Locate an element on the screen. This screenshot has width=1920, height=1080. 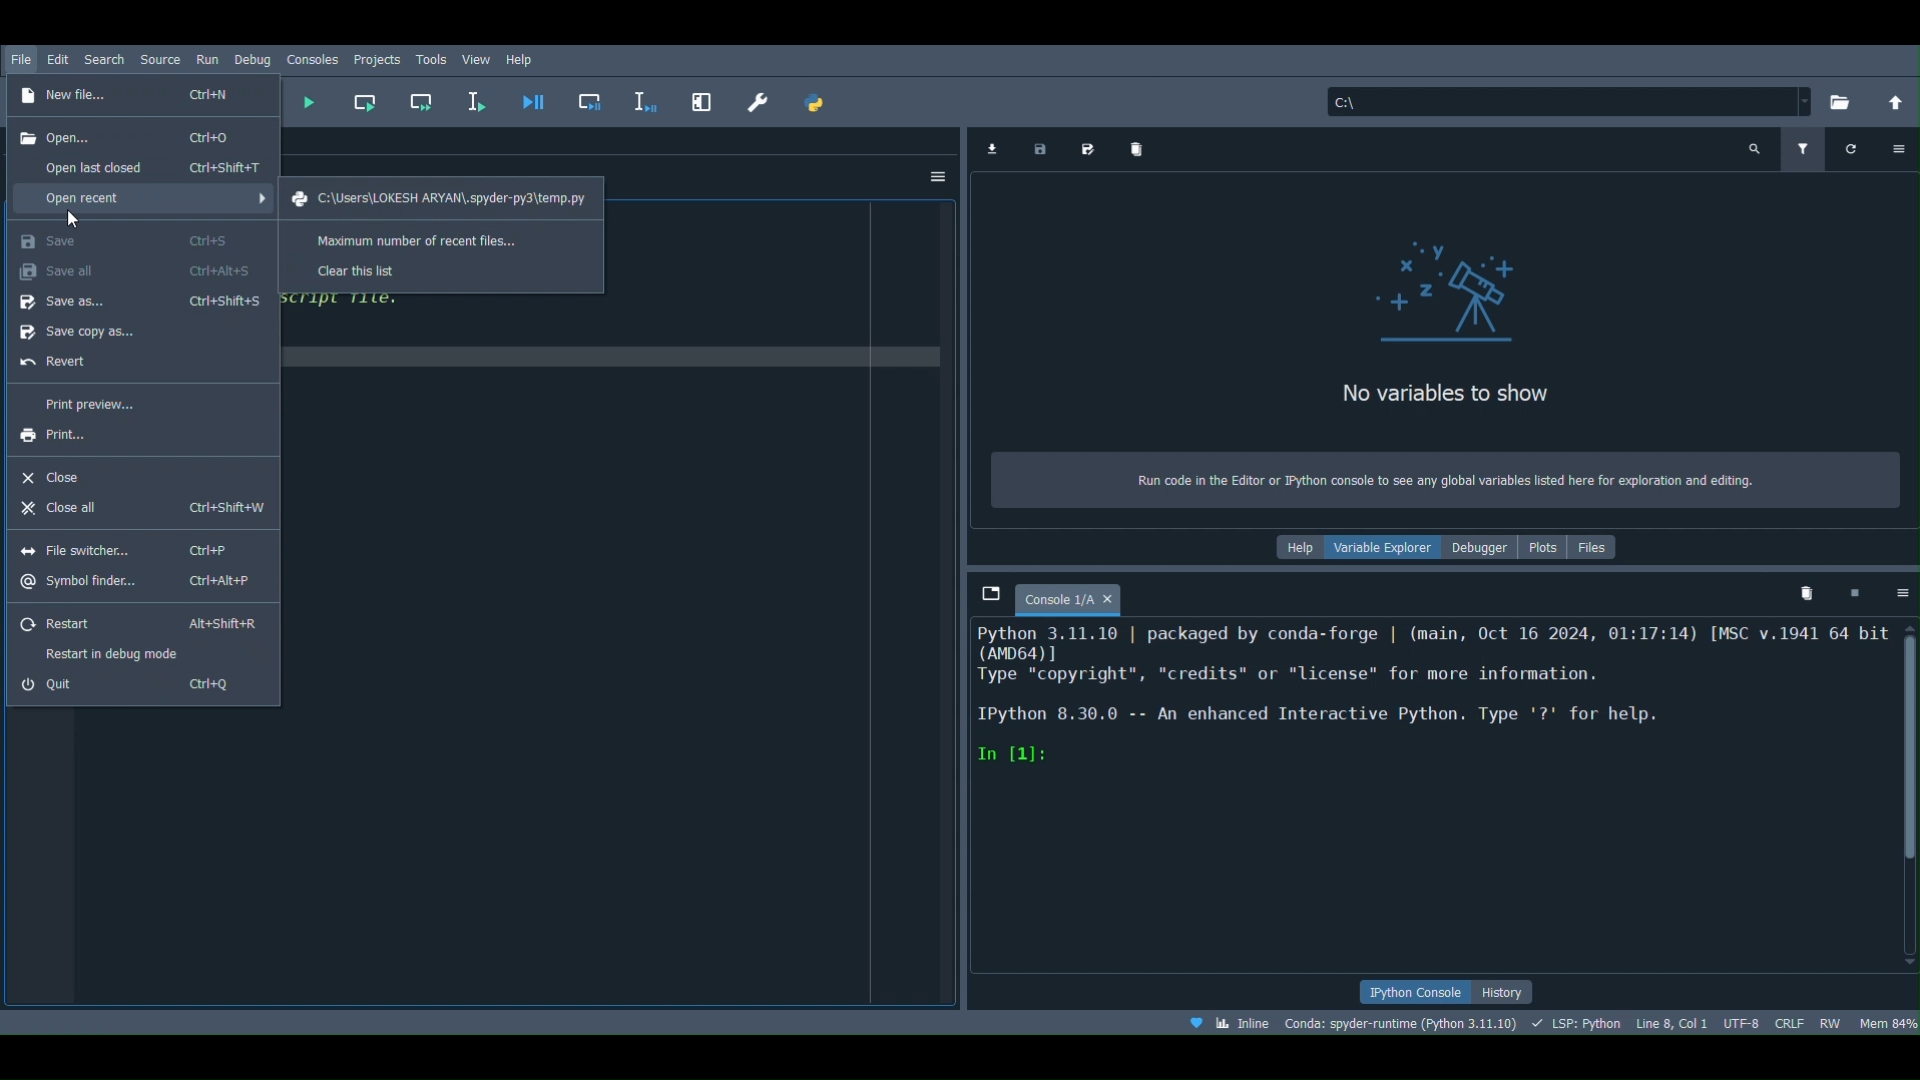
Scrollbar is located at coordinates (1909, 795).